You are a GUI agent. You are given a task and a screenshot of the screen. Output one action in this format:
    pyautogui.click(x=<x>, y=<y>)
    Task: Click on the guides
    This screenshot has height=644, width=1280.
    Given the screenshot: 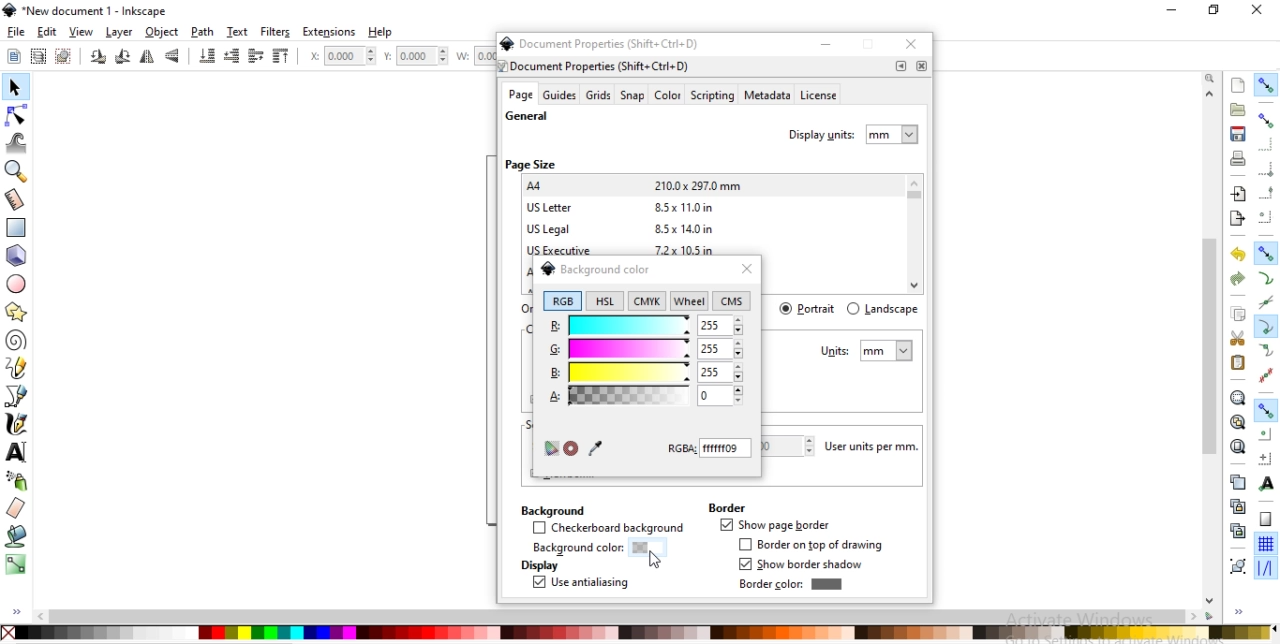 What is the action you would take?
    pyautogui.click(x=560, y=95)
    